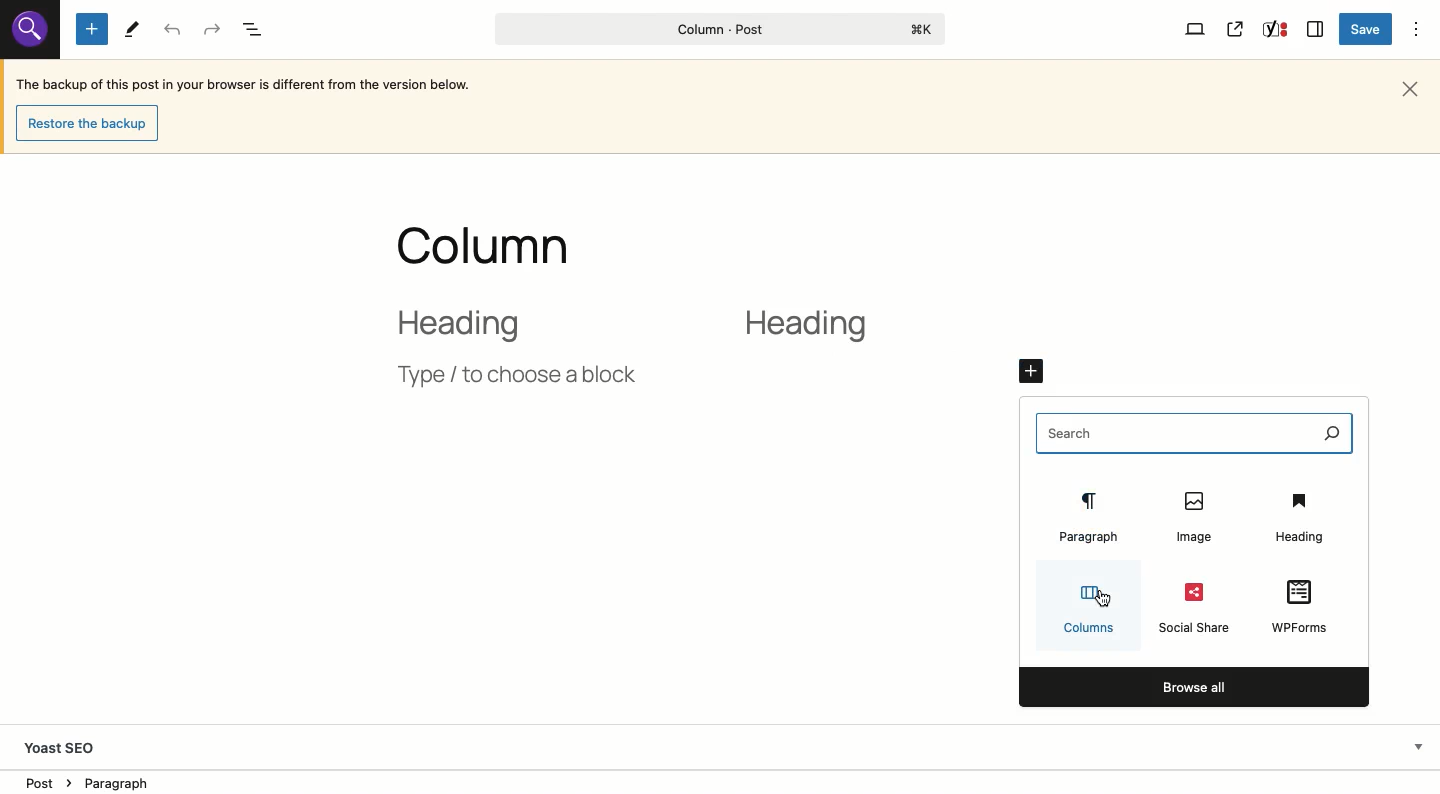 This screenshot has height=794, width=1440. I want to click on Hide, so click(1418, 745).